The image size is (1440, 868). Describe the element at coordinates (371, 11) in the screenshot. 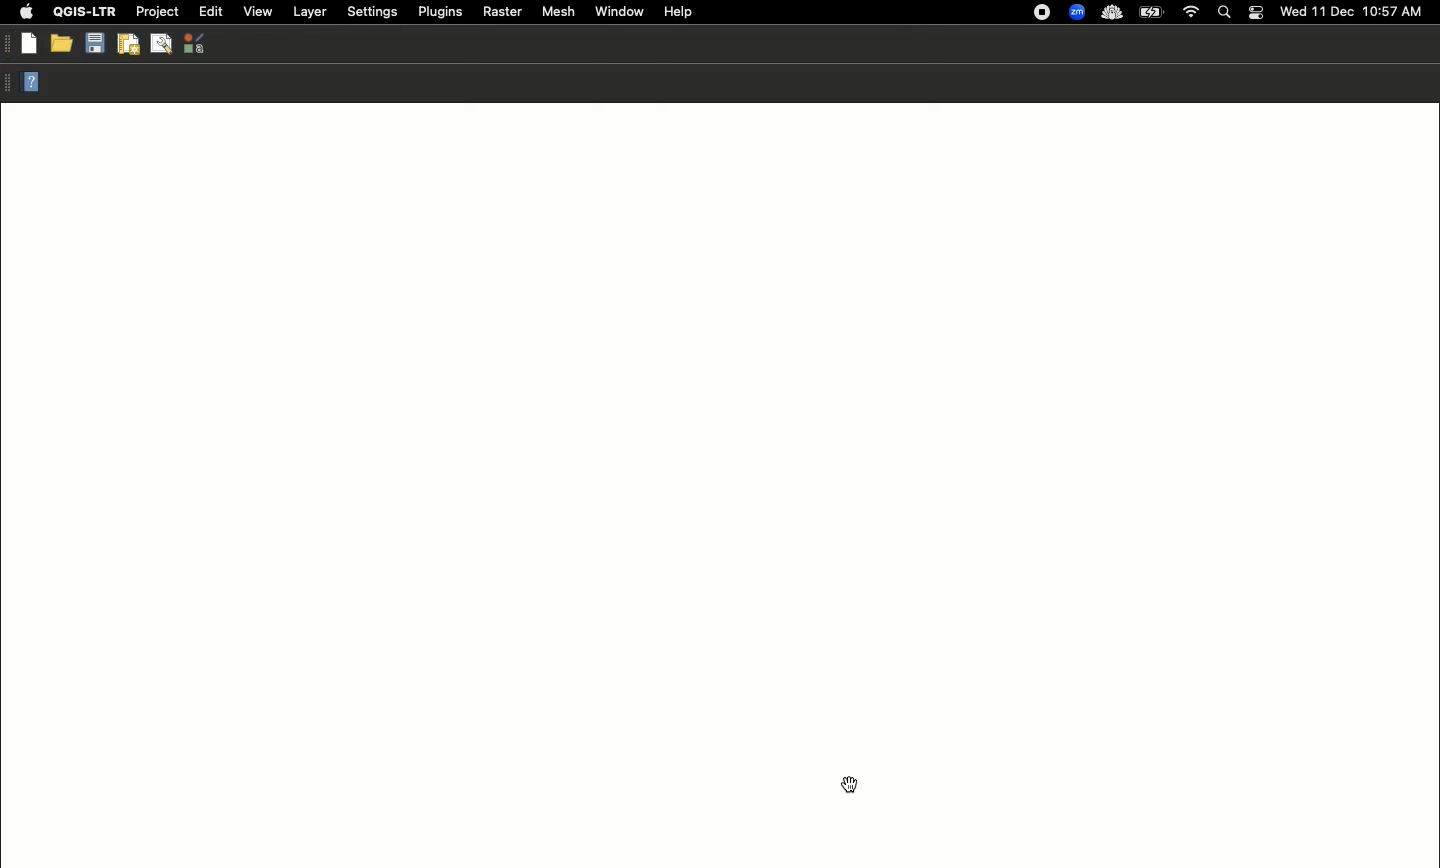

I see `Settings` at that location.